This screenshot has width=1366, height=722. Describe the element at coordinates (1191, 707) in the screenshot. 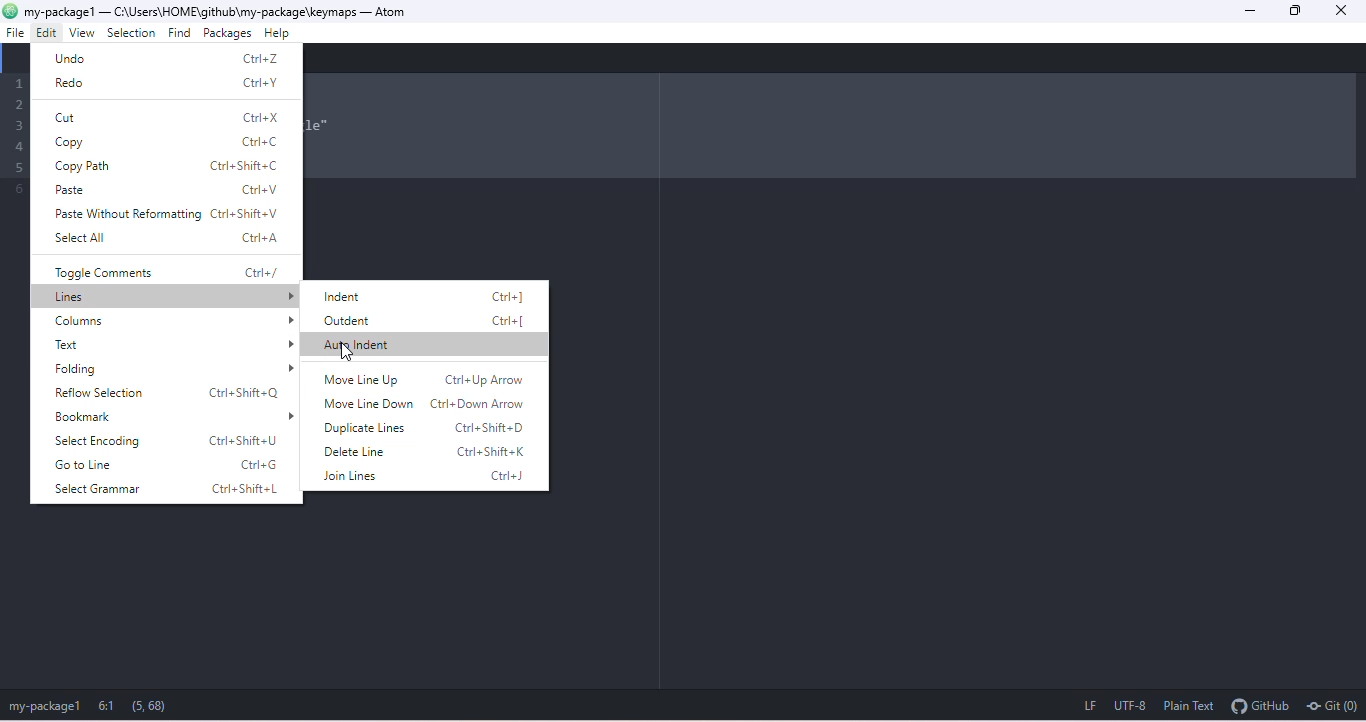

I see `plain text` at that location.